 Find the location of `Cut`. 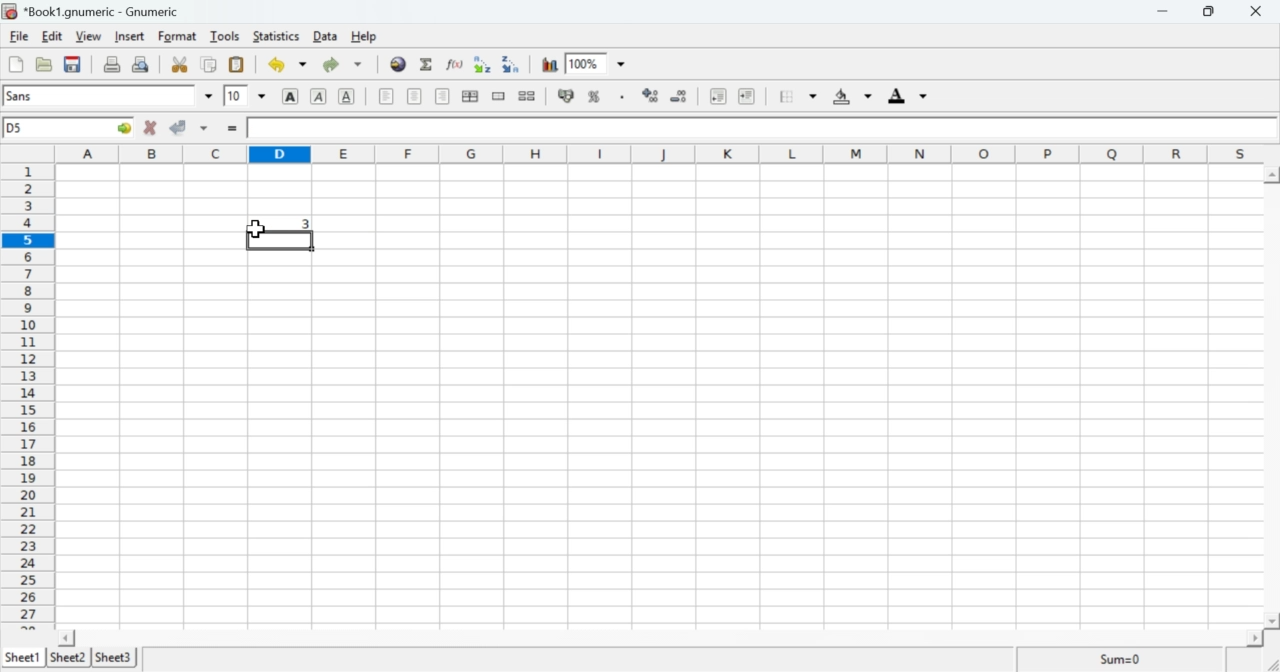

Cut is located at coordinates (180, 65).